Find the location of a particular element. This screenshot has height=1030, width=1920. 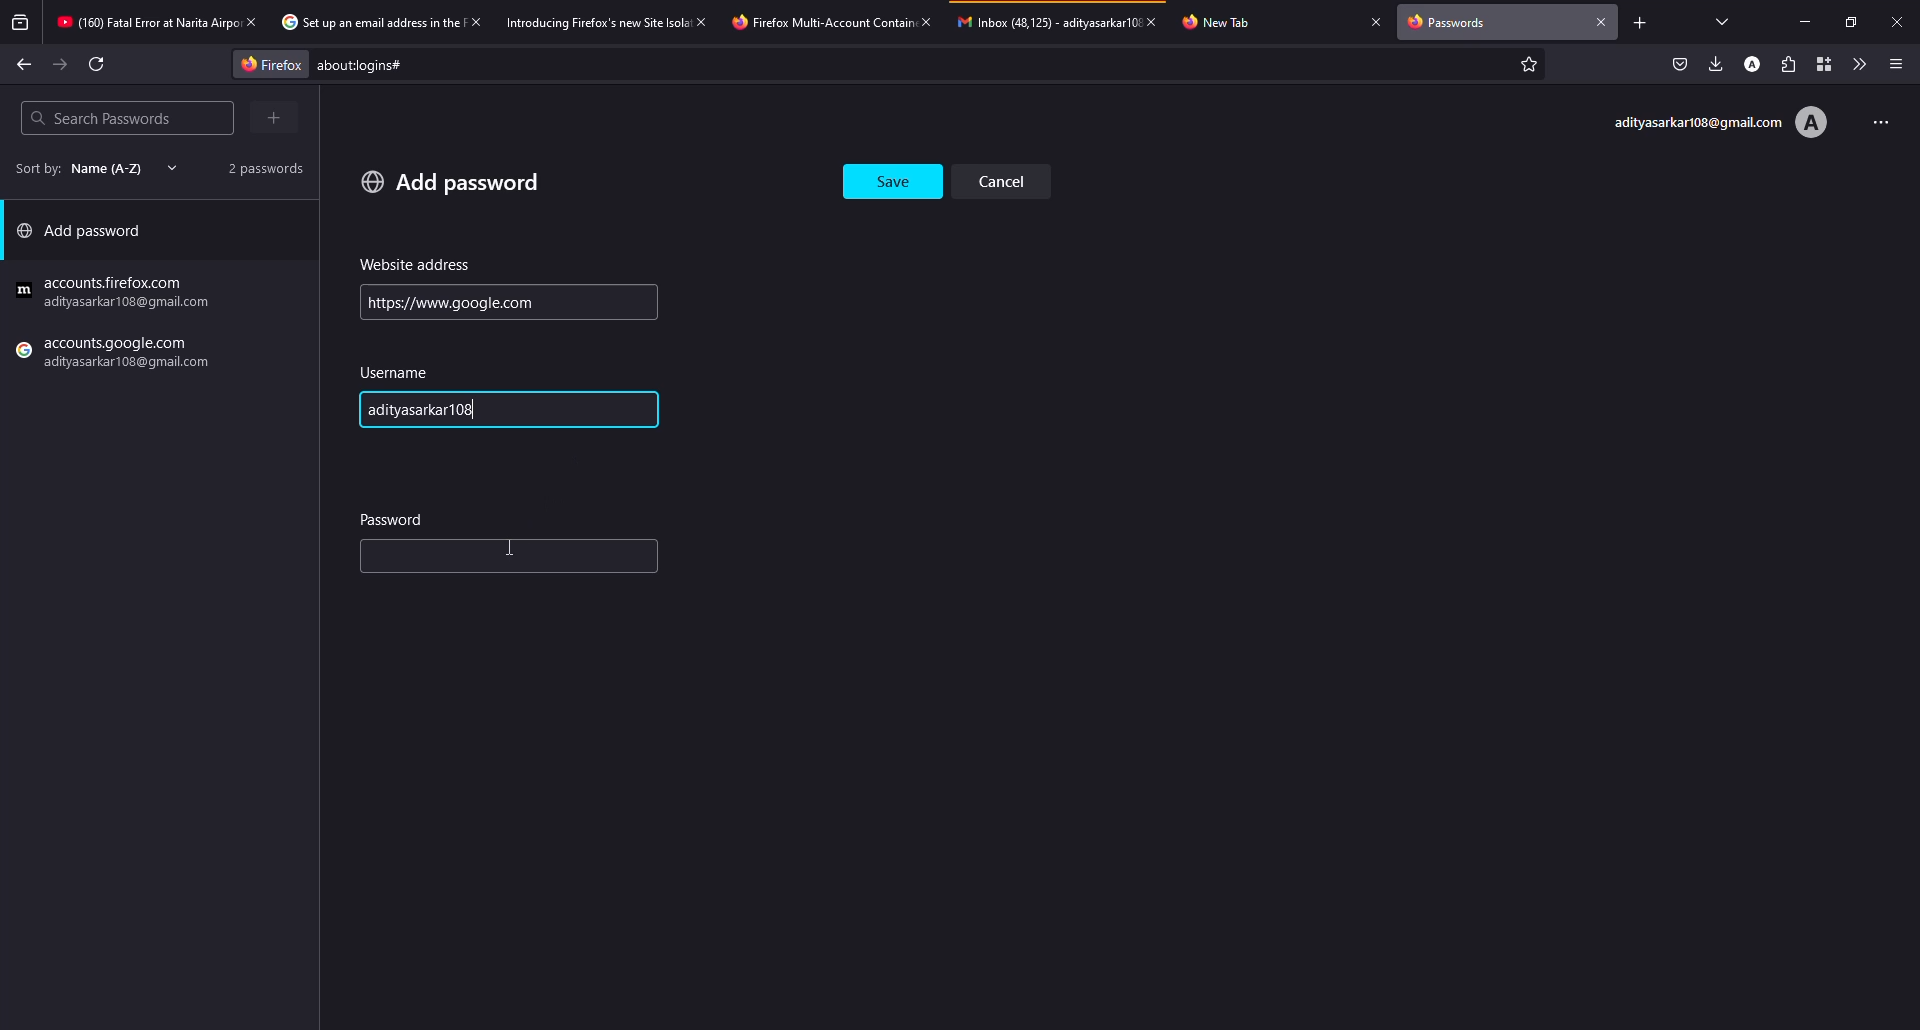

downloads is located at coordinates (1716, 63).